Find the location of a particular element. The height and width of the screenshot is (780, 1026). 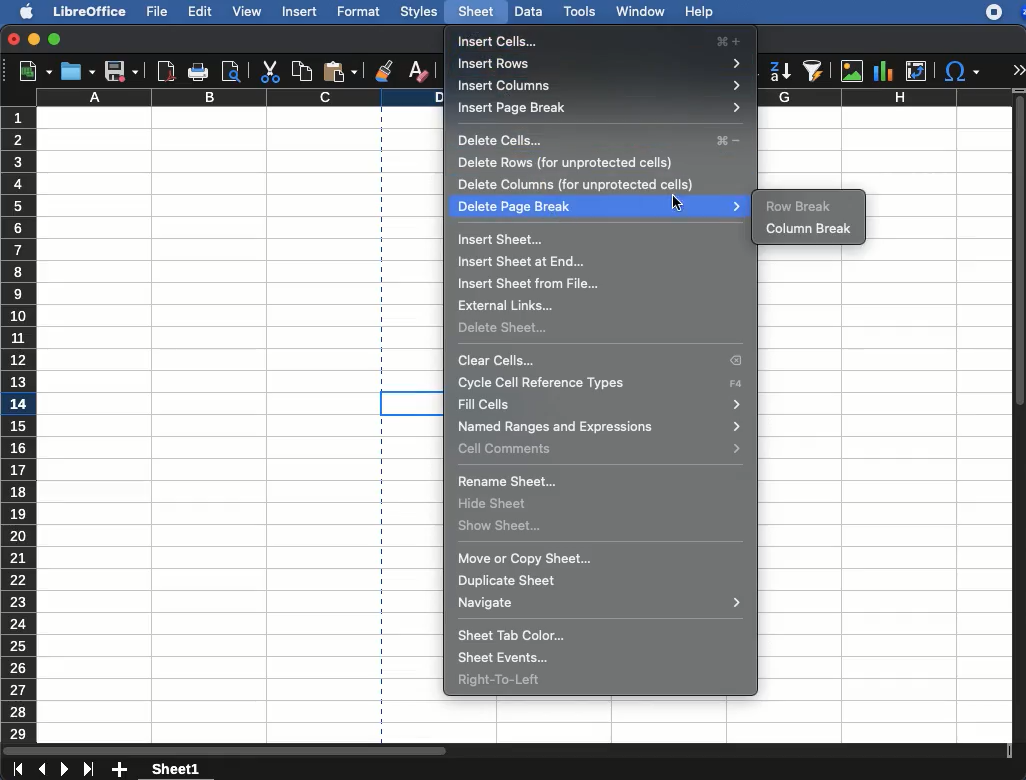

insert is located at coordinates (301, 11).